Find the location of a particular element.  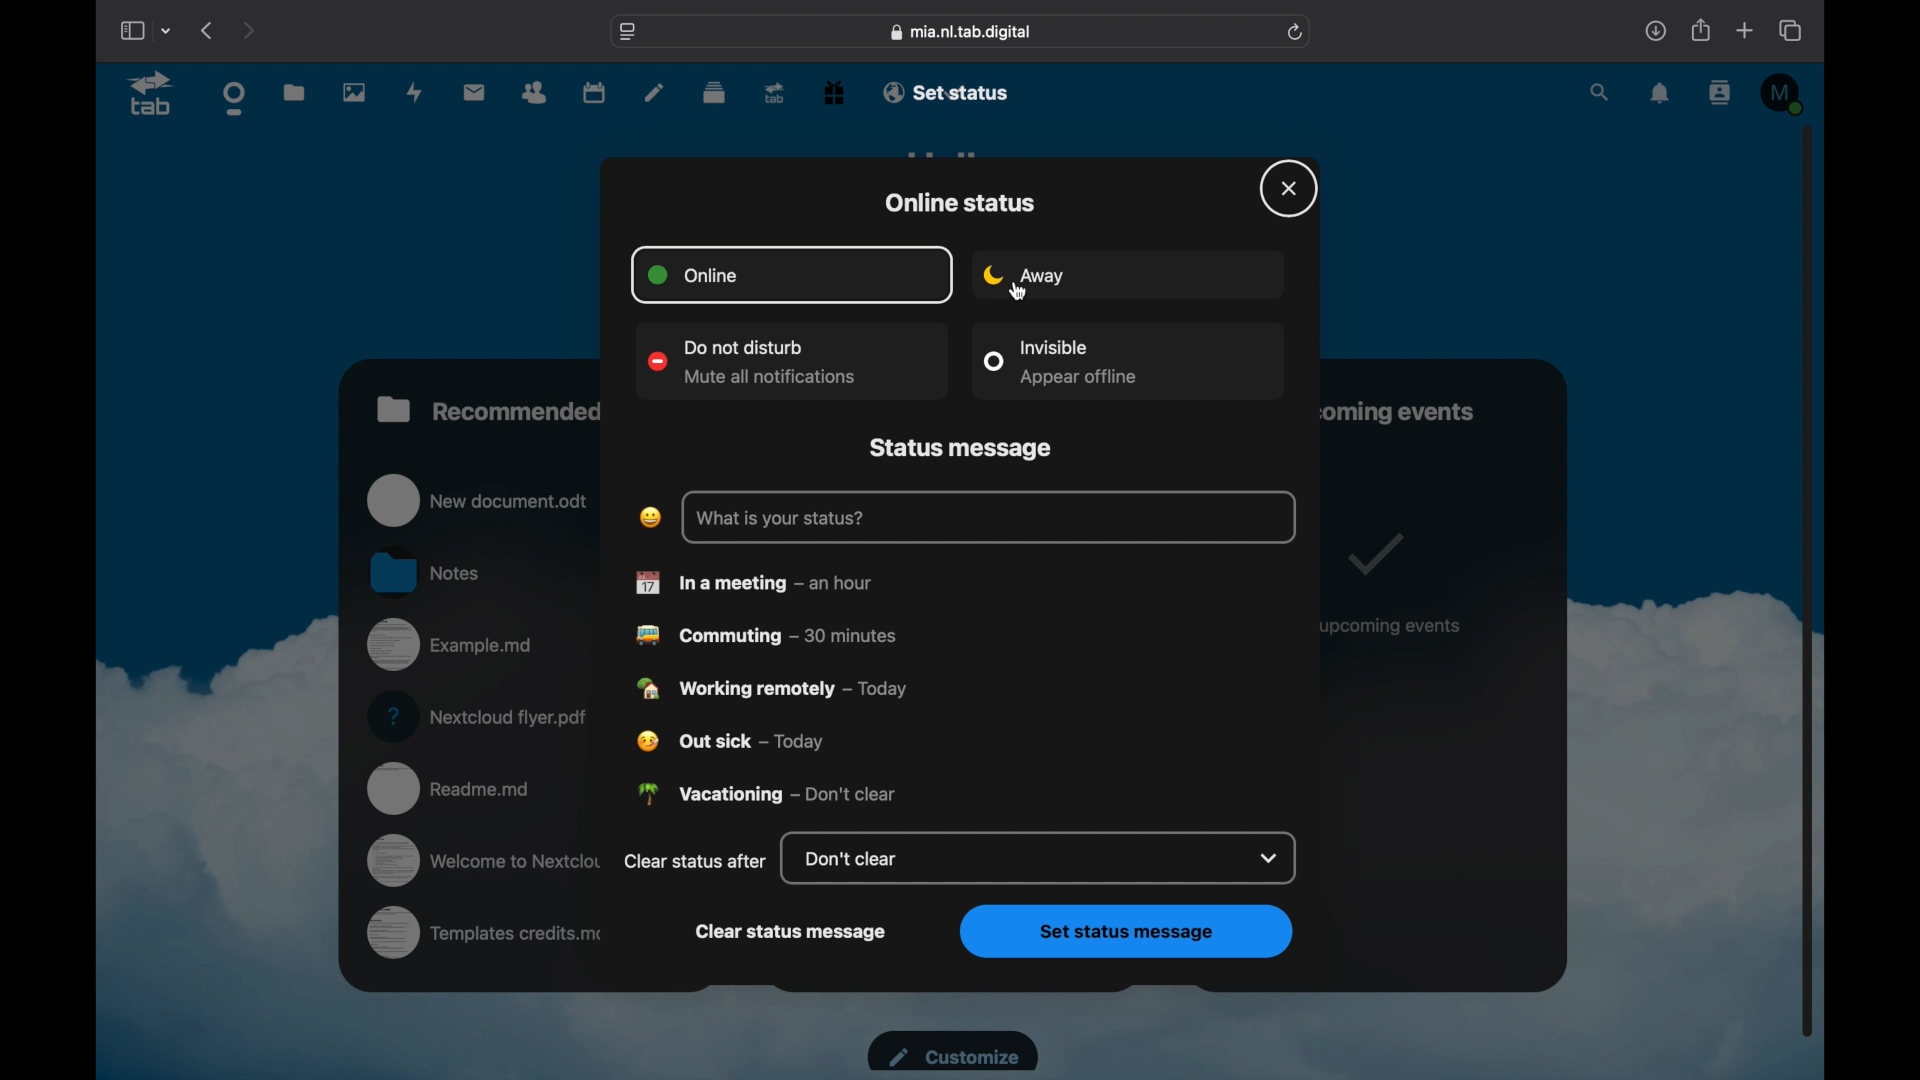

refresh is located at coordinates (1297, 33).